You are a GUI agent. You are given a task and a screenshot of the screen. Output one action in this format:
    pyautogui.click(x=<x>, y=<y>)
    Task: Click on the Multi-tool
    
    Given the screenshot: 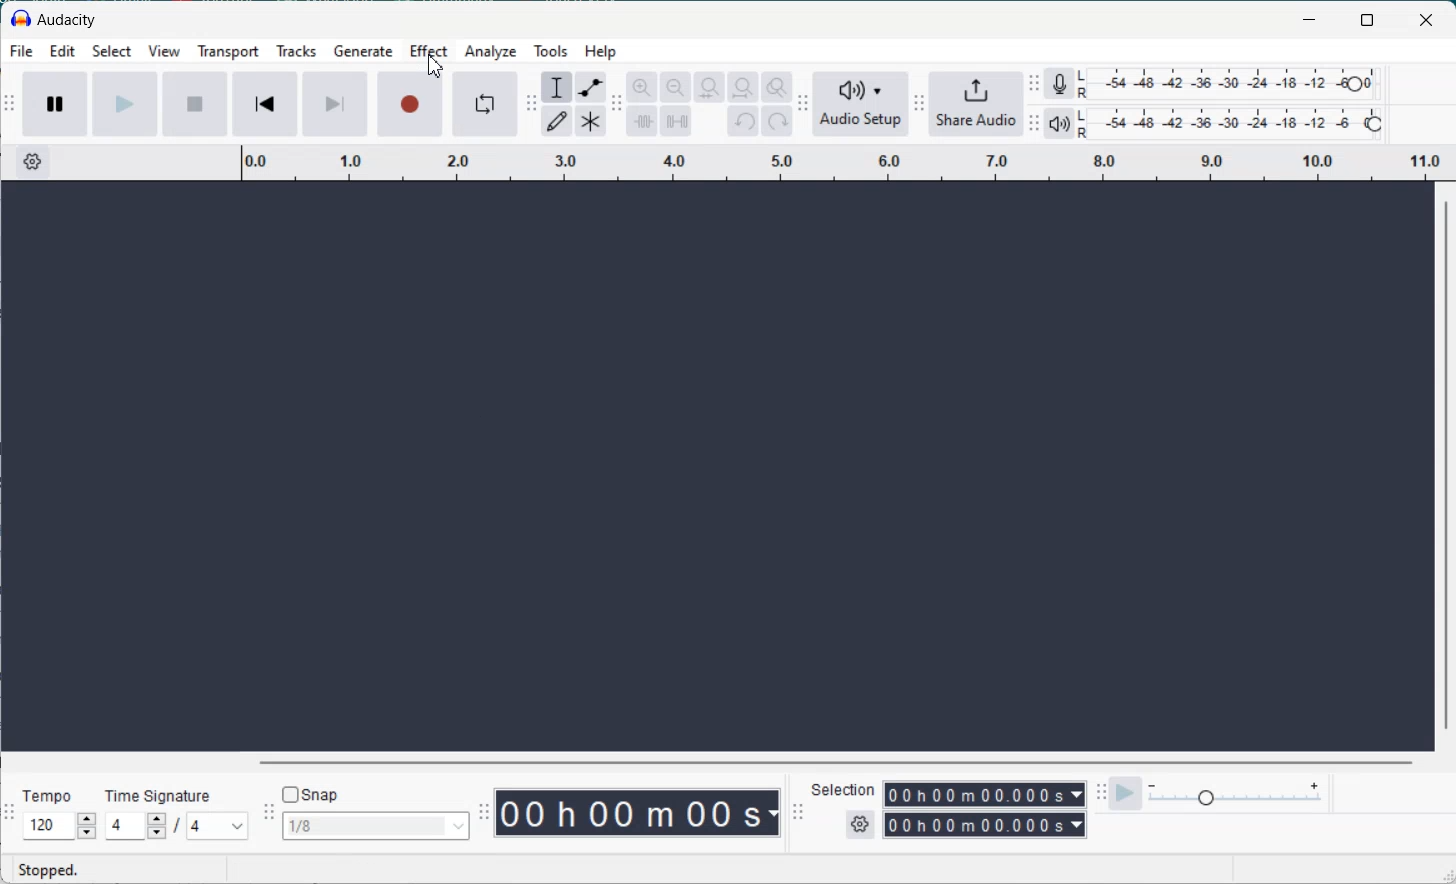 What is the action you would take?
    pyautogui.click(x=591, y=120)
    